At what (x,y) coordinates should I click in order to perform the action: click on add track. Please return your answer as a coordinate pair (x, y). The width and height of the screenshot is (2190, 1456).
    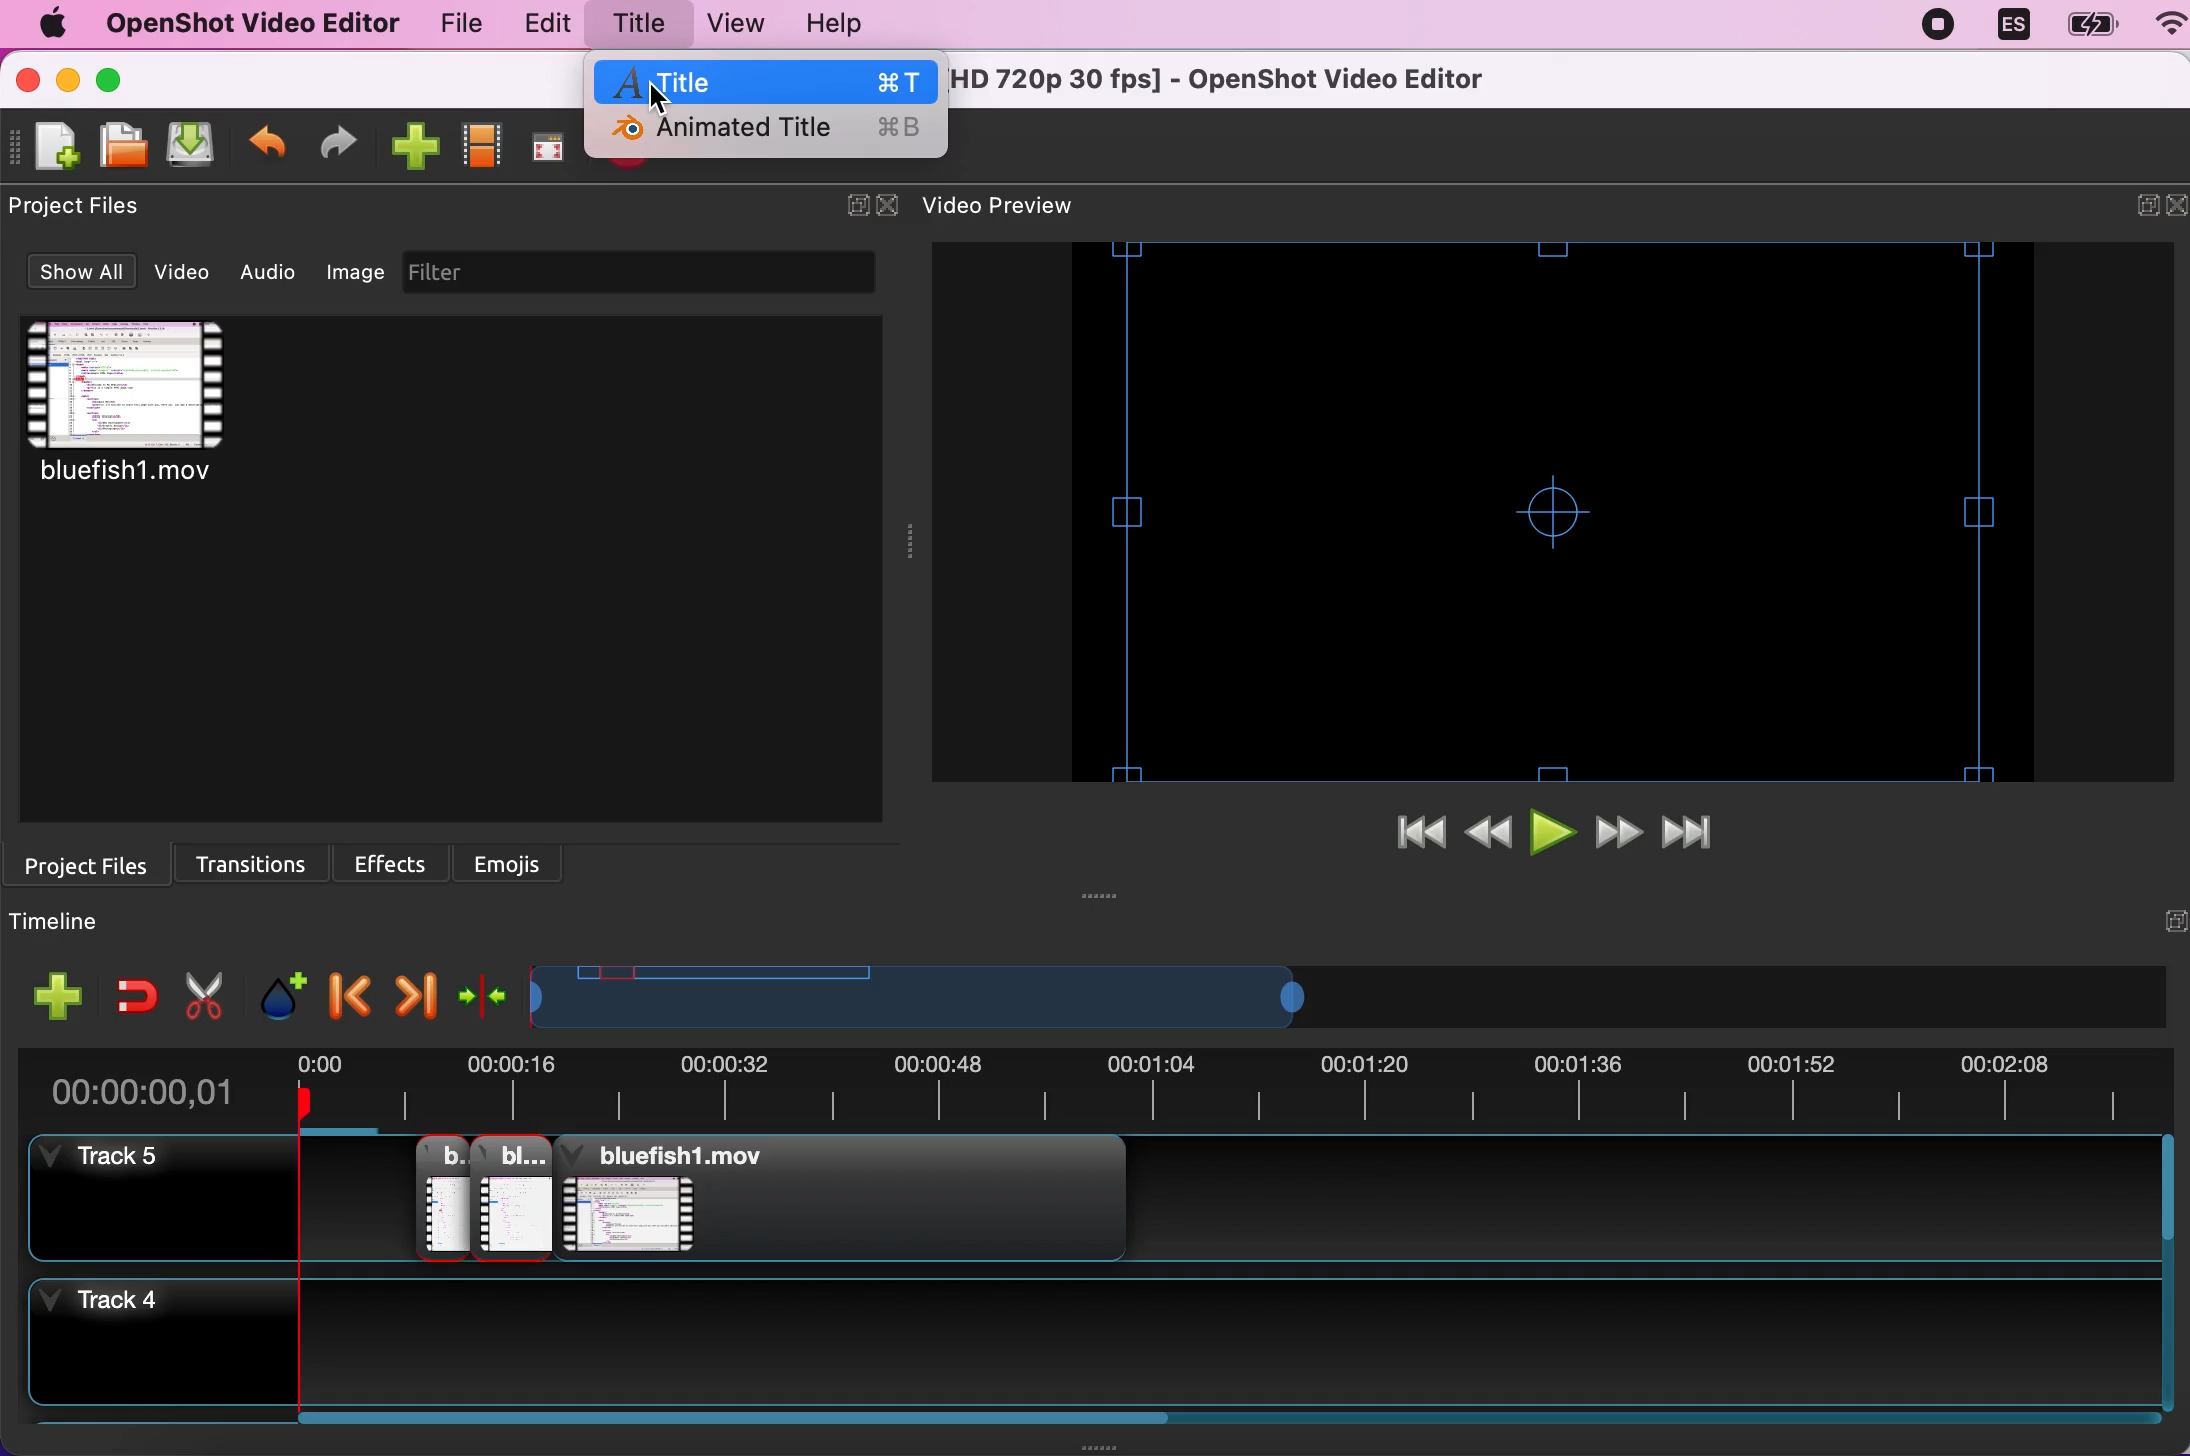
    Looking at the image, I should click on (60, 996).